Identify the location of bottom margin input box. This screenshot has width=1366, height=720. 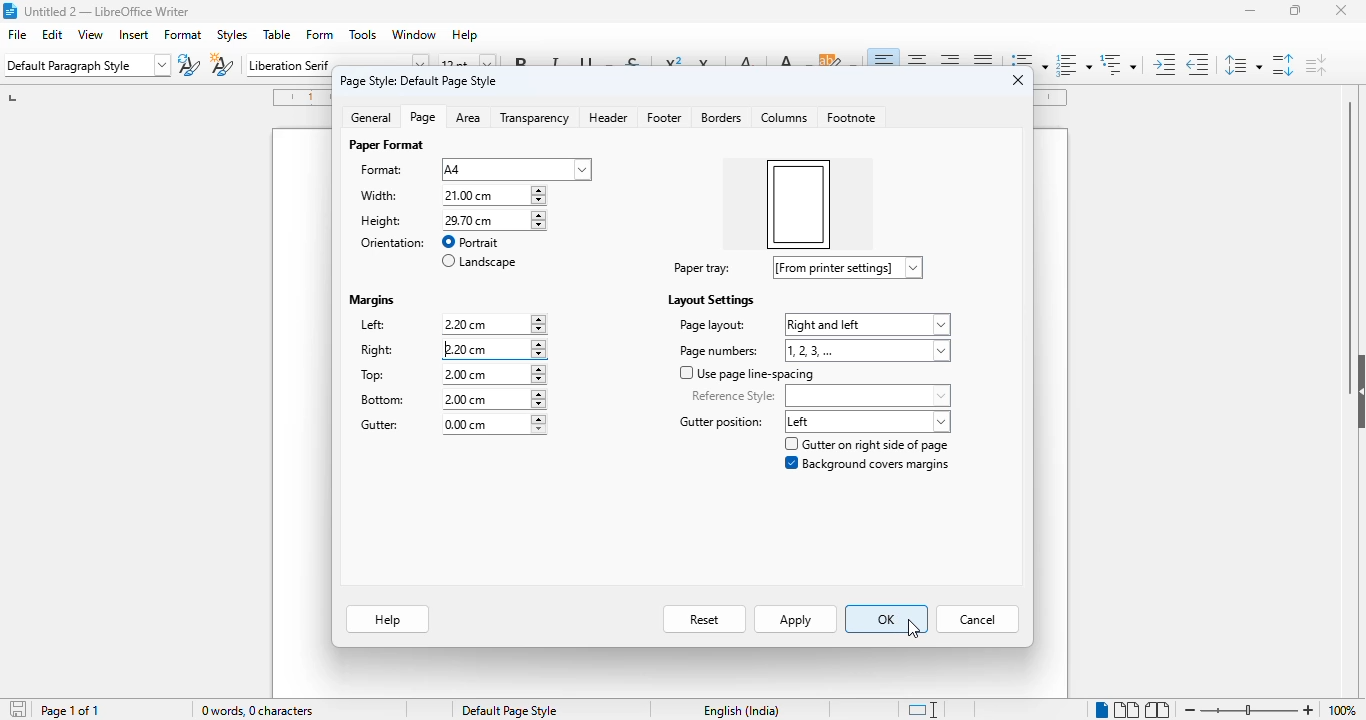
(482, 400).